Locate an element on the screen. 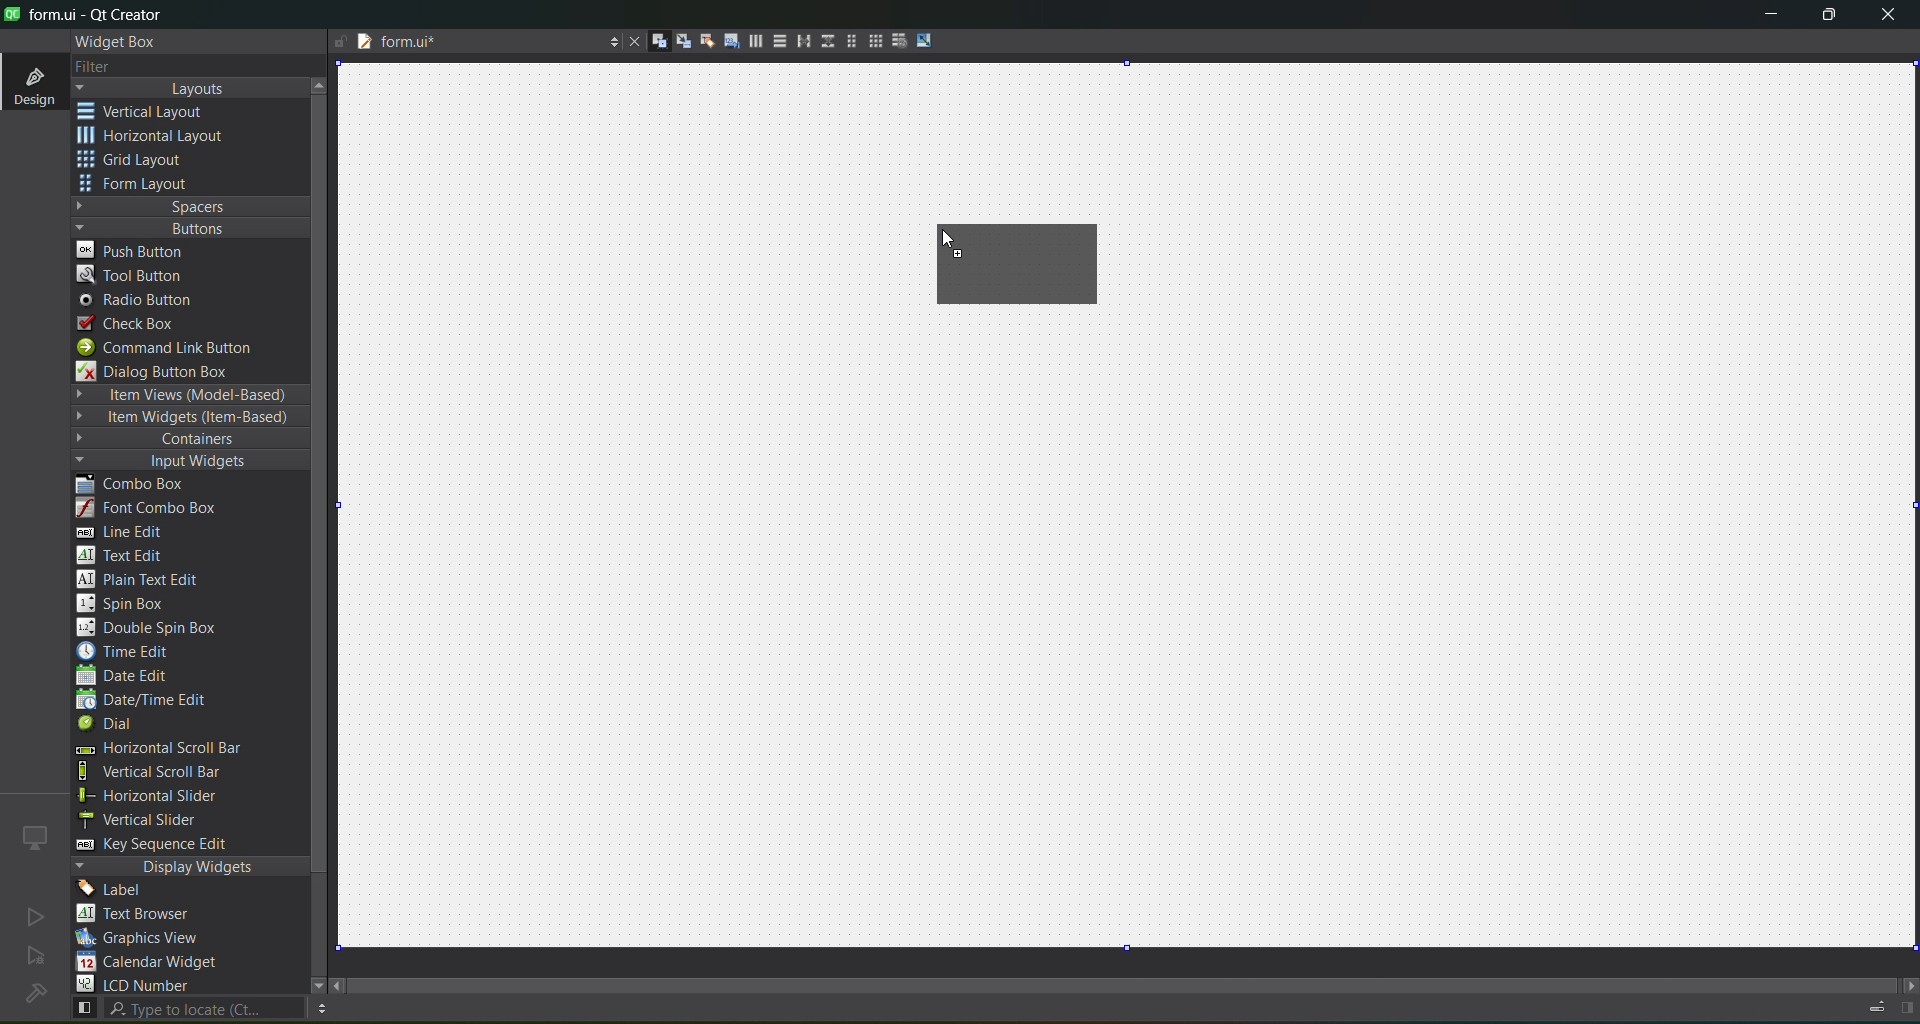 This screenshot has width=1920, height=1024. layout vertically is located at coordinates (774, 40).